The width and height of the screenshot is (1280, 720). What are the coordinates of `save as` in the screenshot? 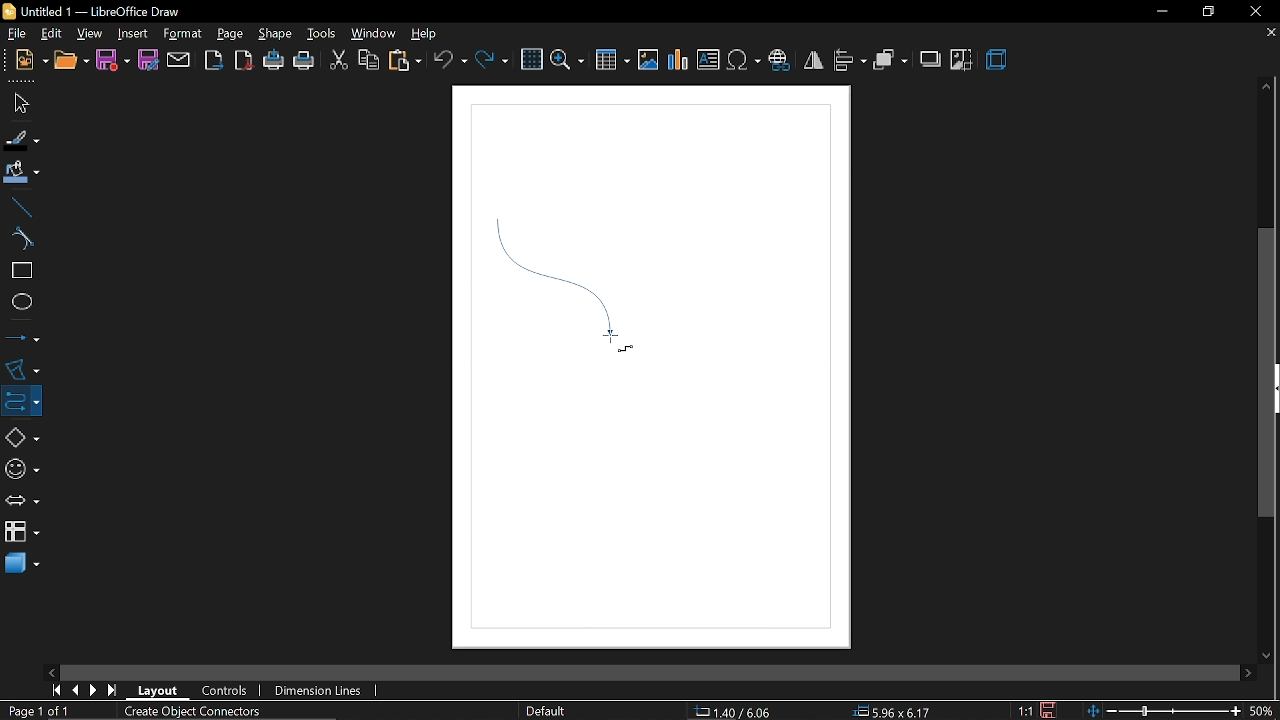 It's located at (147, 60).